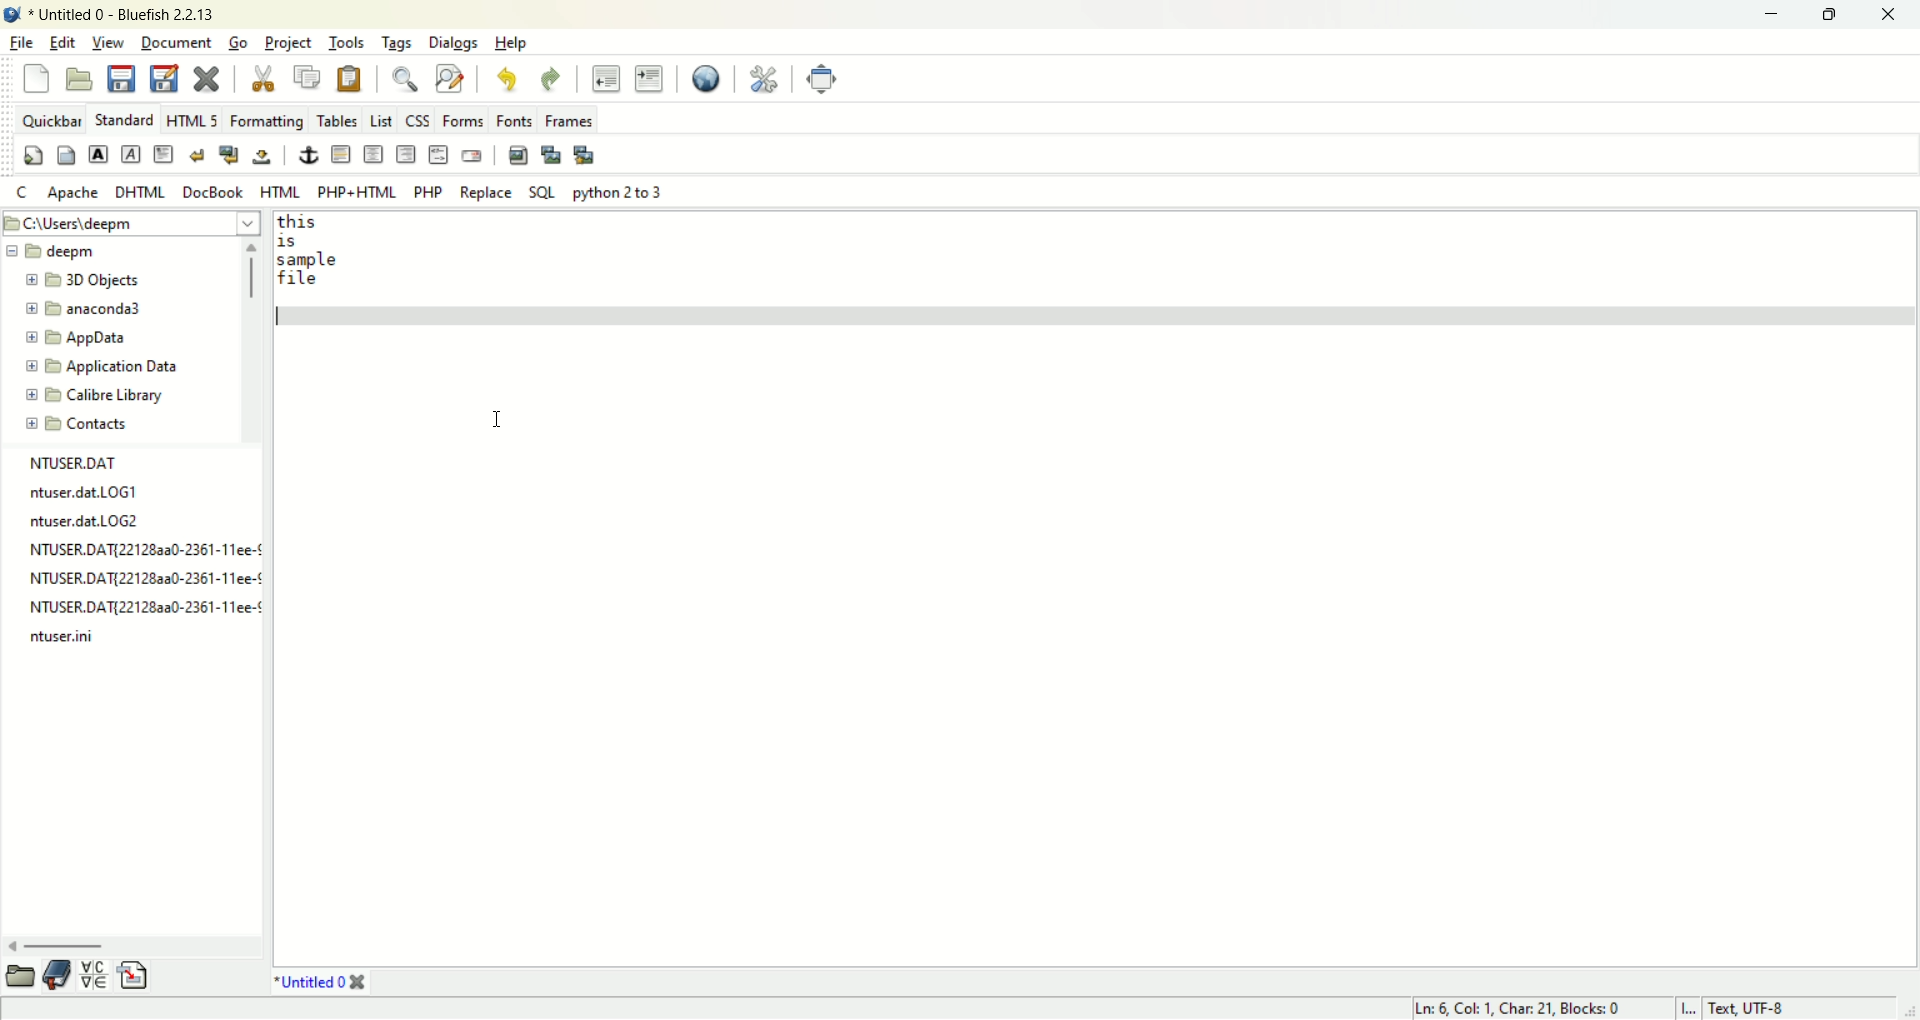  I want to click on SQL, so click(542, 192).